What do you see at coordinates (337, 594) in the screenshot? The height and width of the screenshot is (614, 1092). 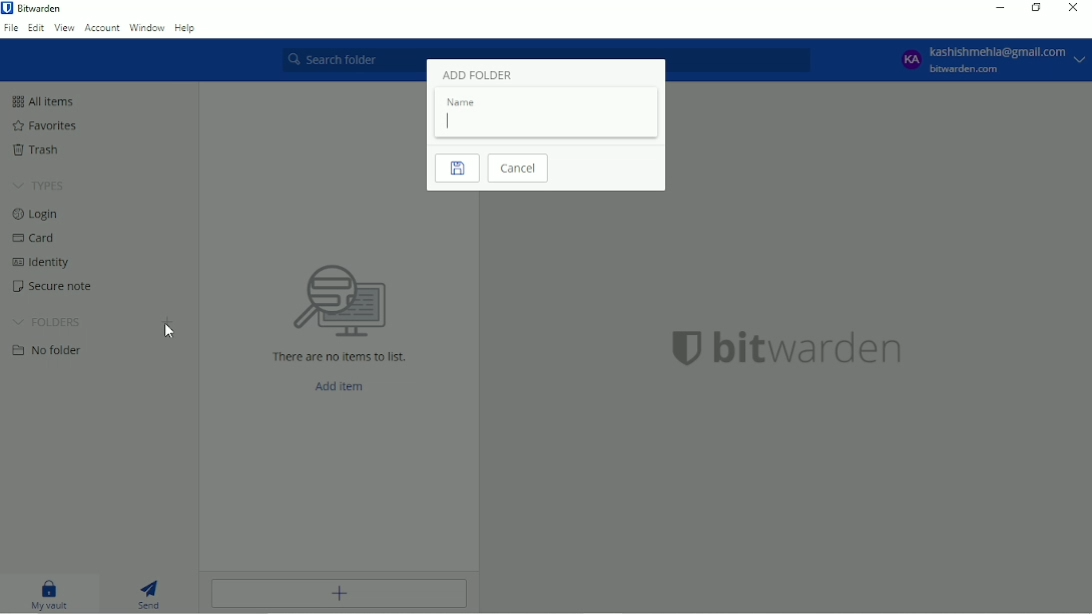 I see `Add item` at bounding box center [337, 594].